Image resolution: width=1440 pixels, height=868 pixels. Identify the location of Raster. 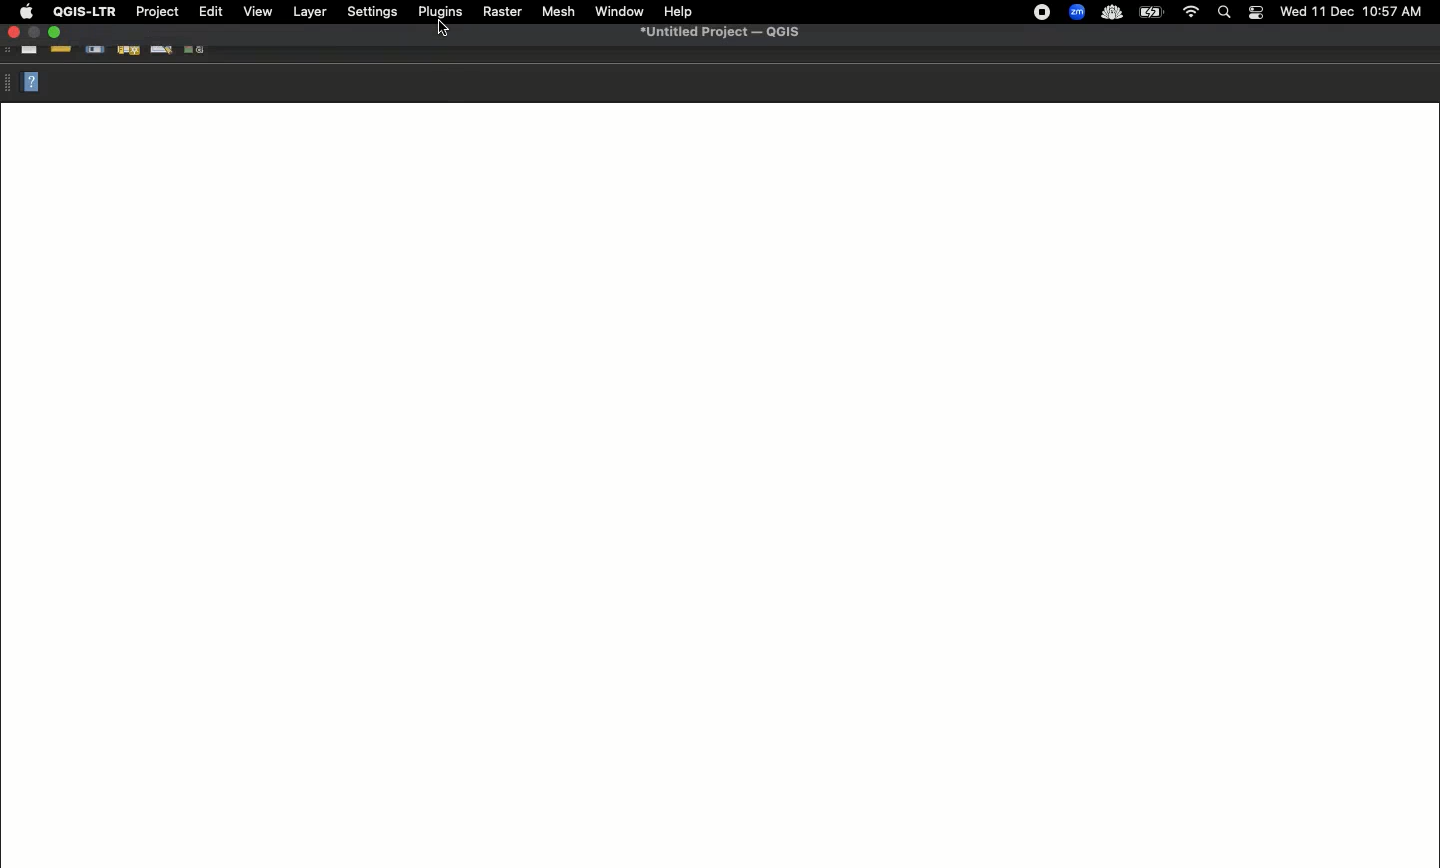
(503, 13).